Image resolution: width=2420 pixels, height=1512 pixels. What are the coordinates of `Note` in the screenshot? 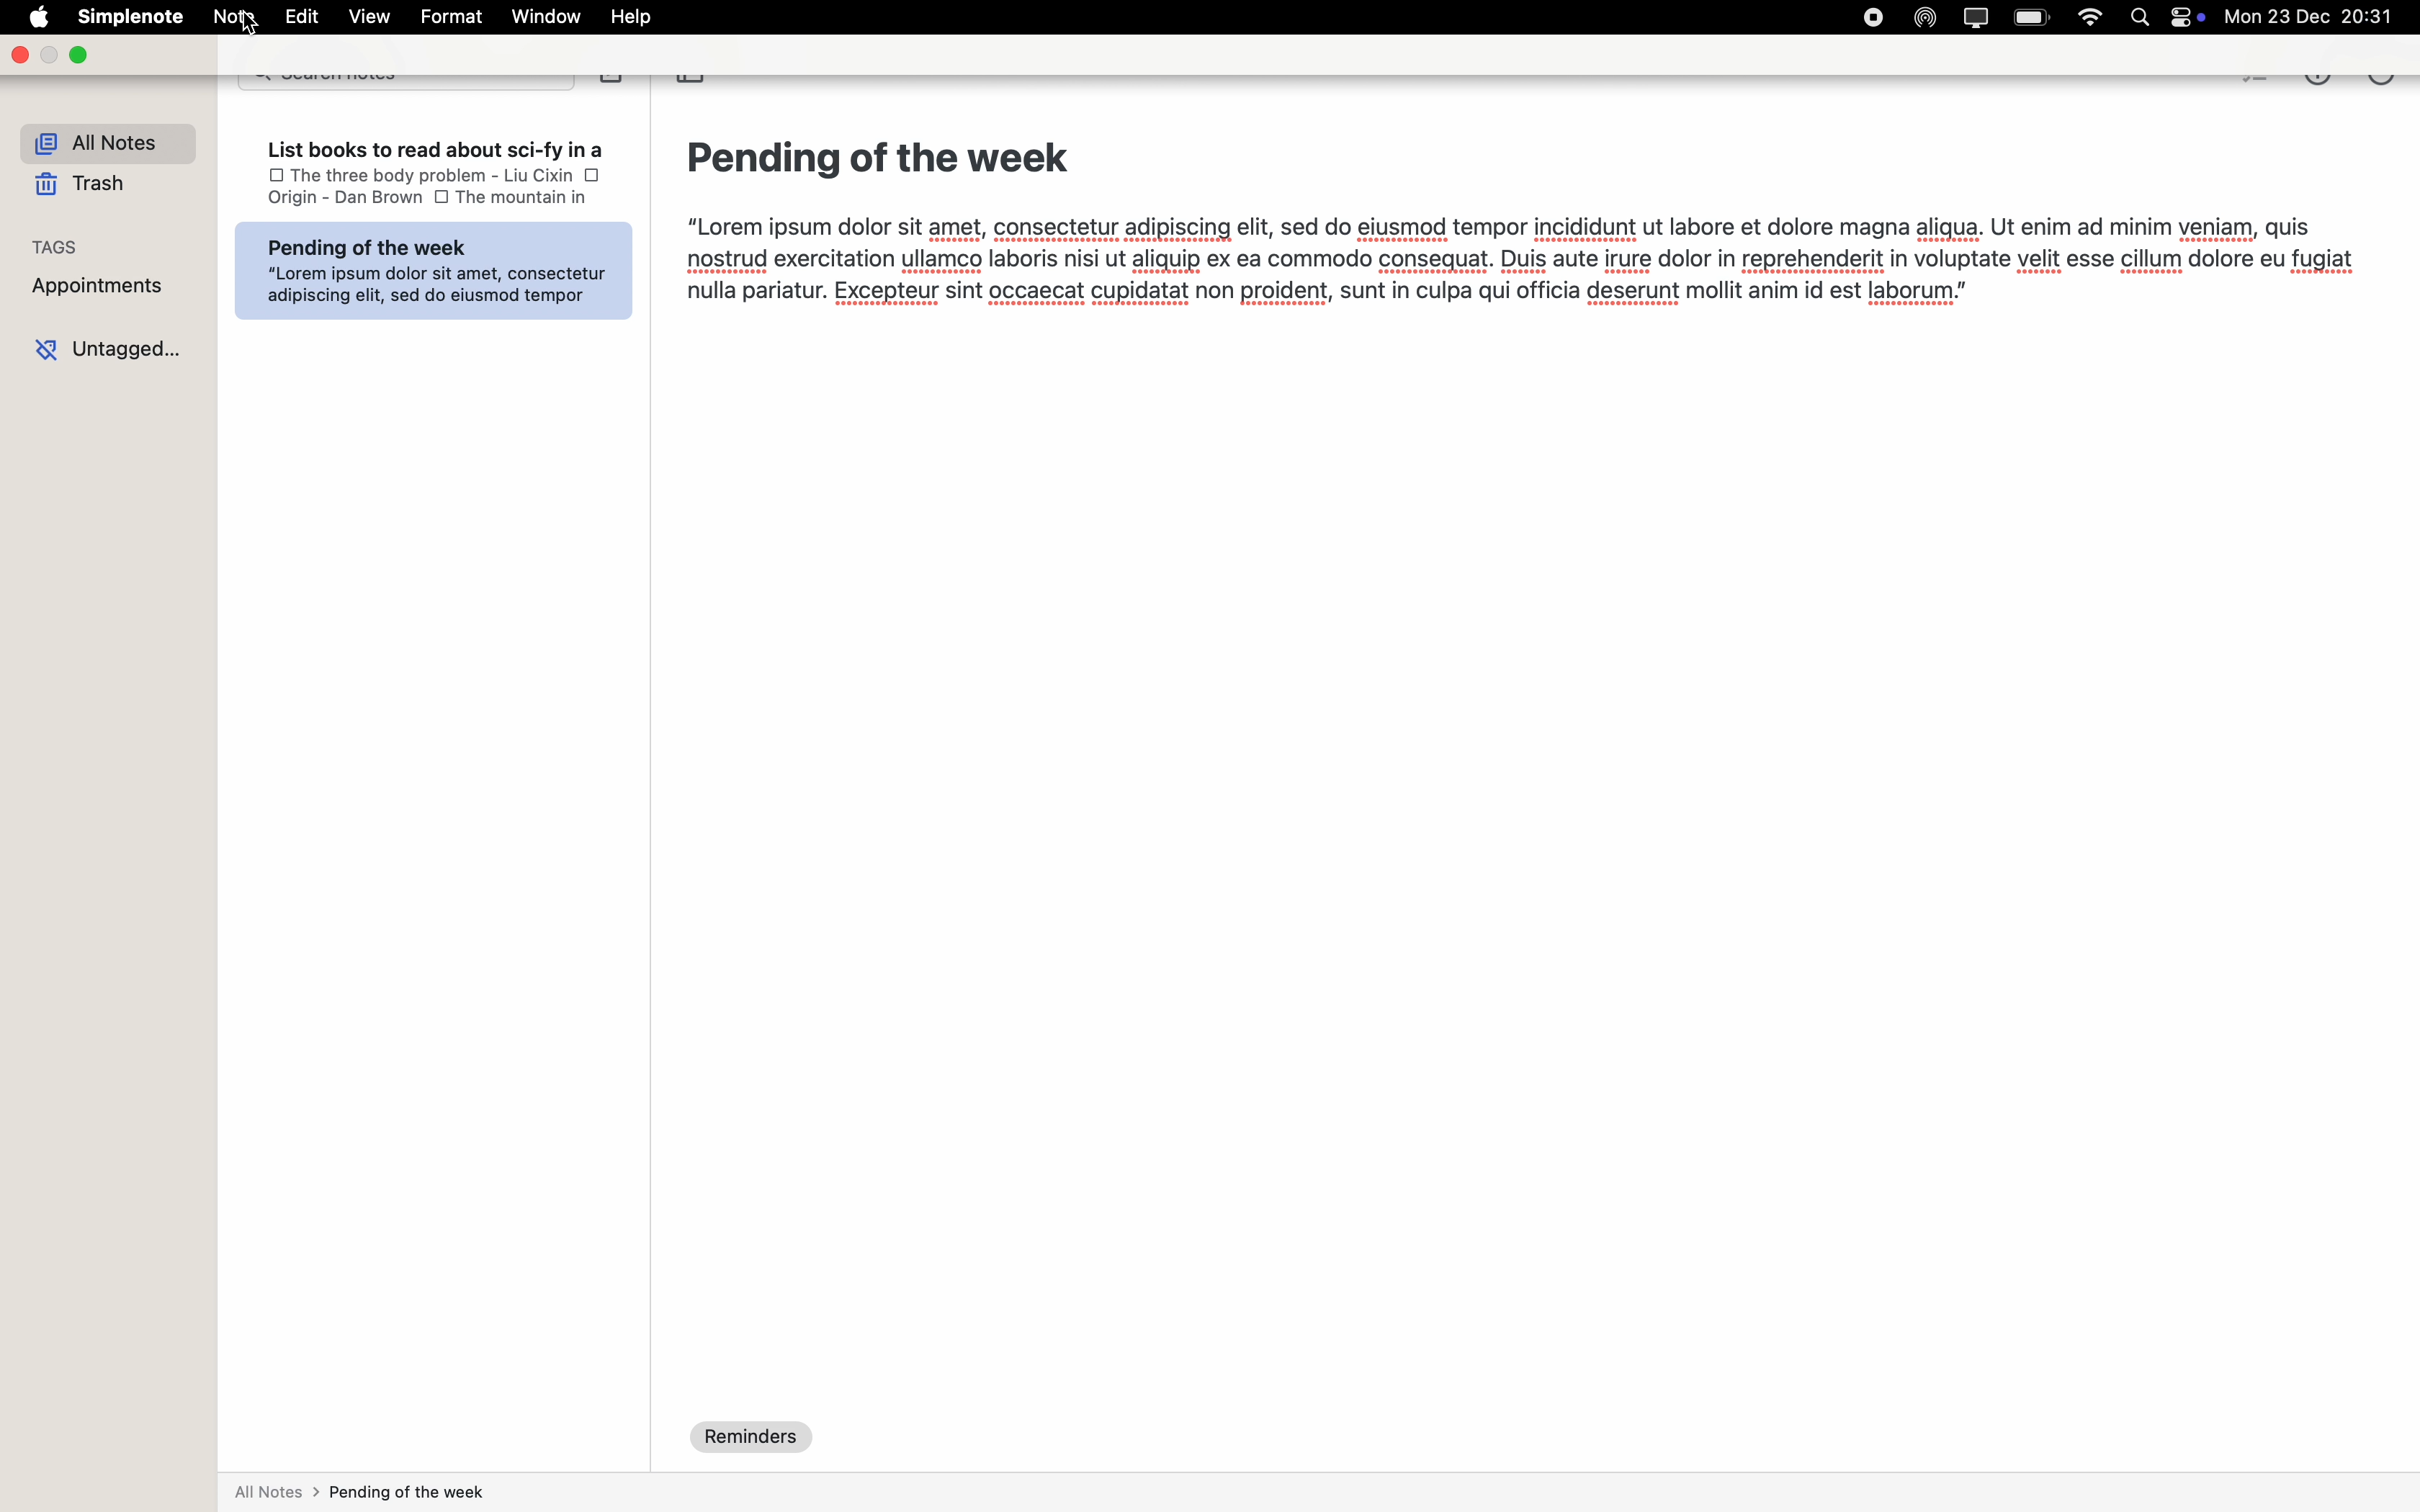 It's located at (227, 21).